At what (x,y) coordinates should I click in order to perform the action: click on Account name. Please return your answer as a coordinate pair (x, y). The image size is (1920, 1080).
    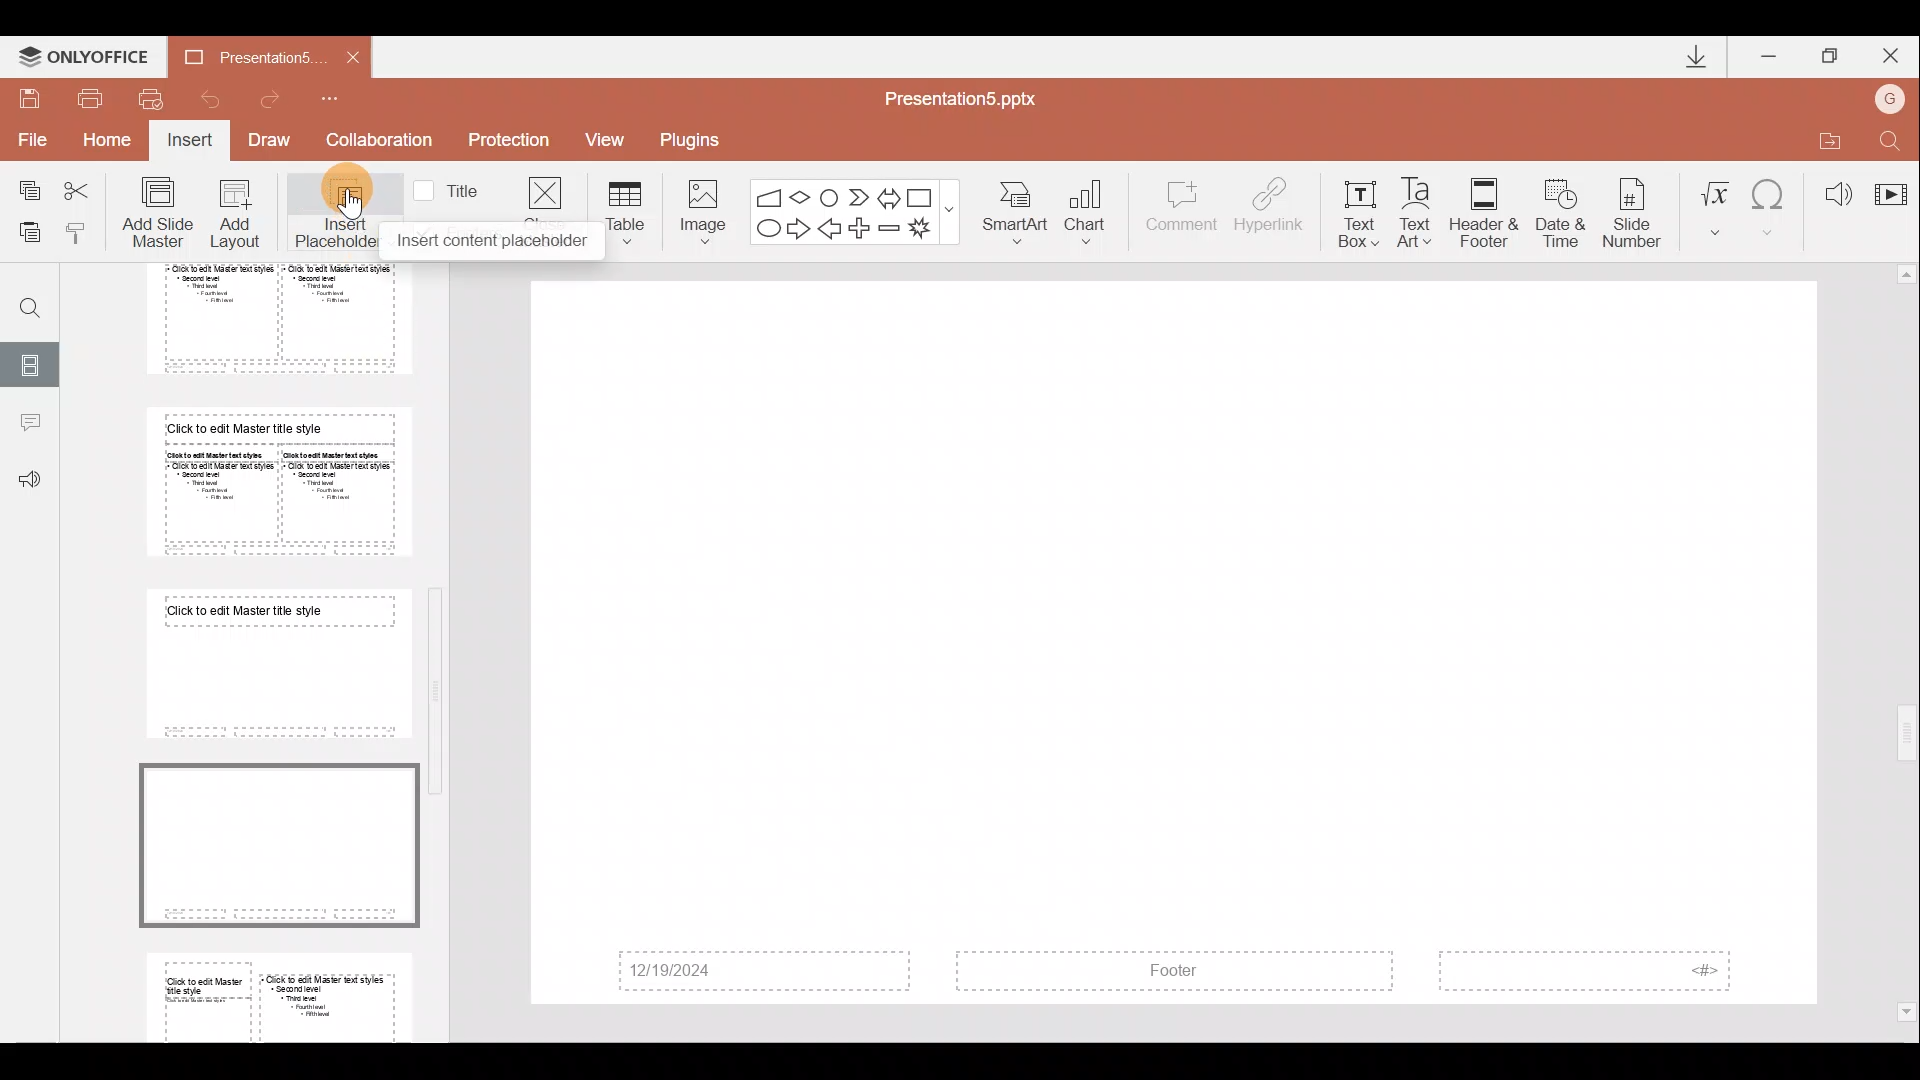
    Looking at the image, I should click on (1894, 96).